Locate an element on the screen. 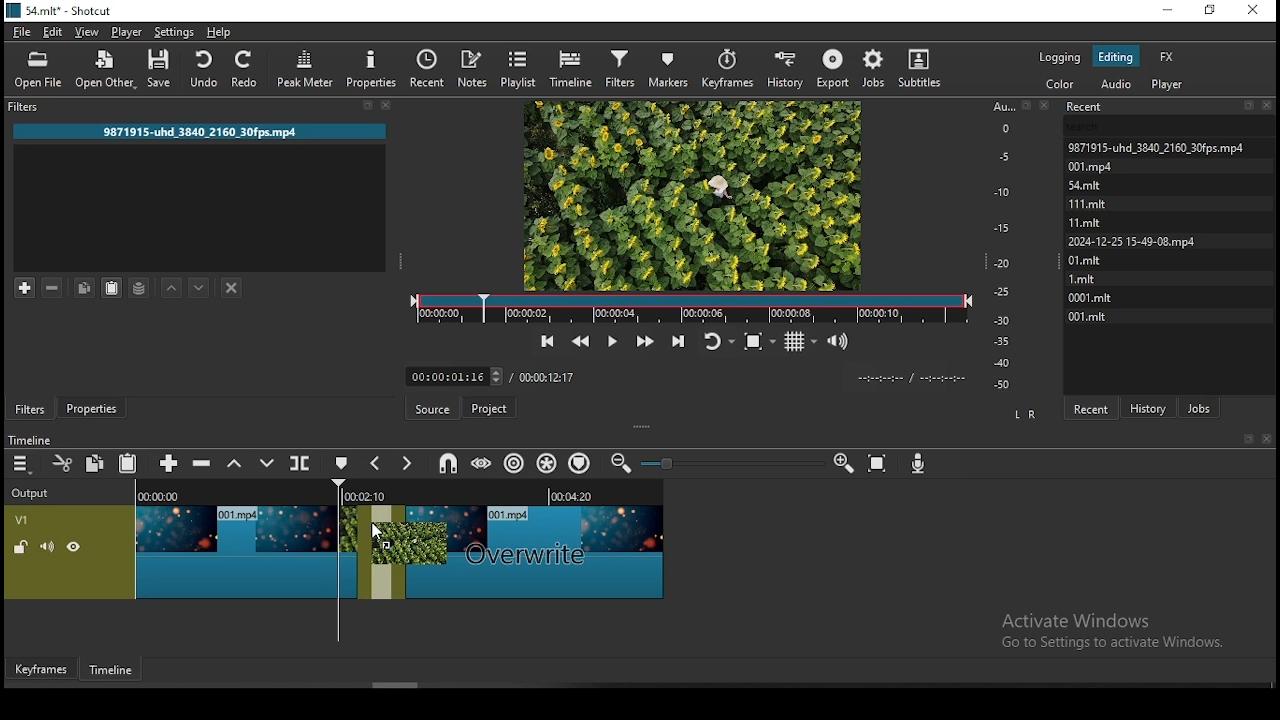  play/pause is located at coordinates (611, 340).